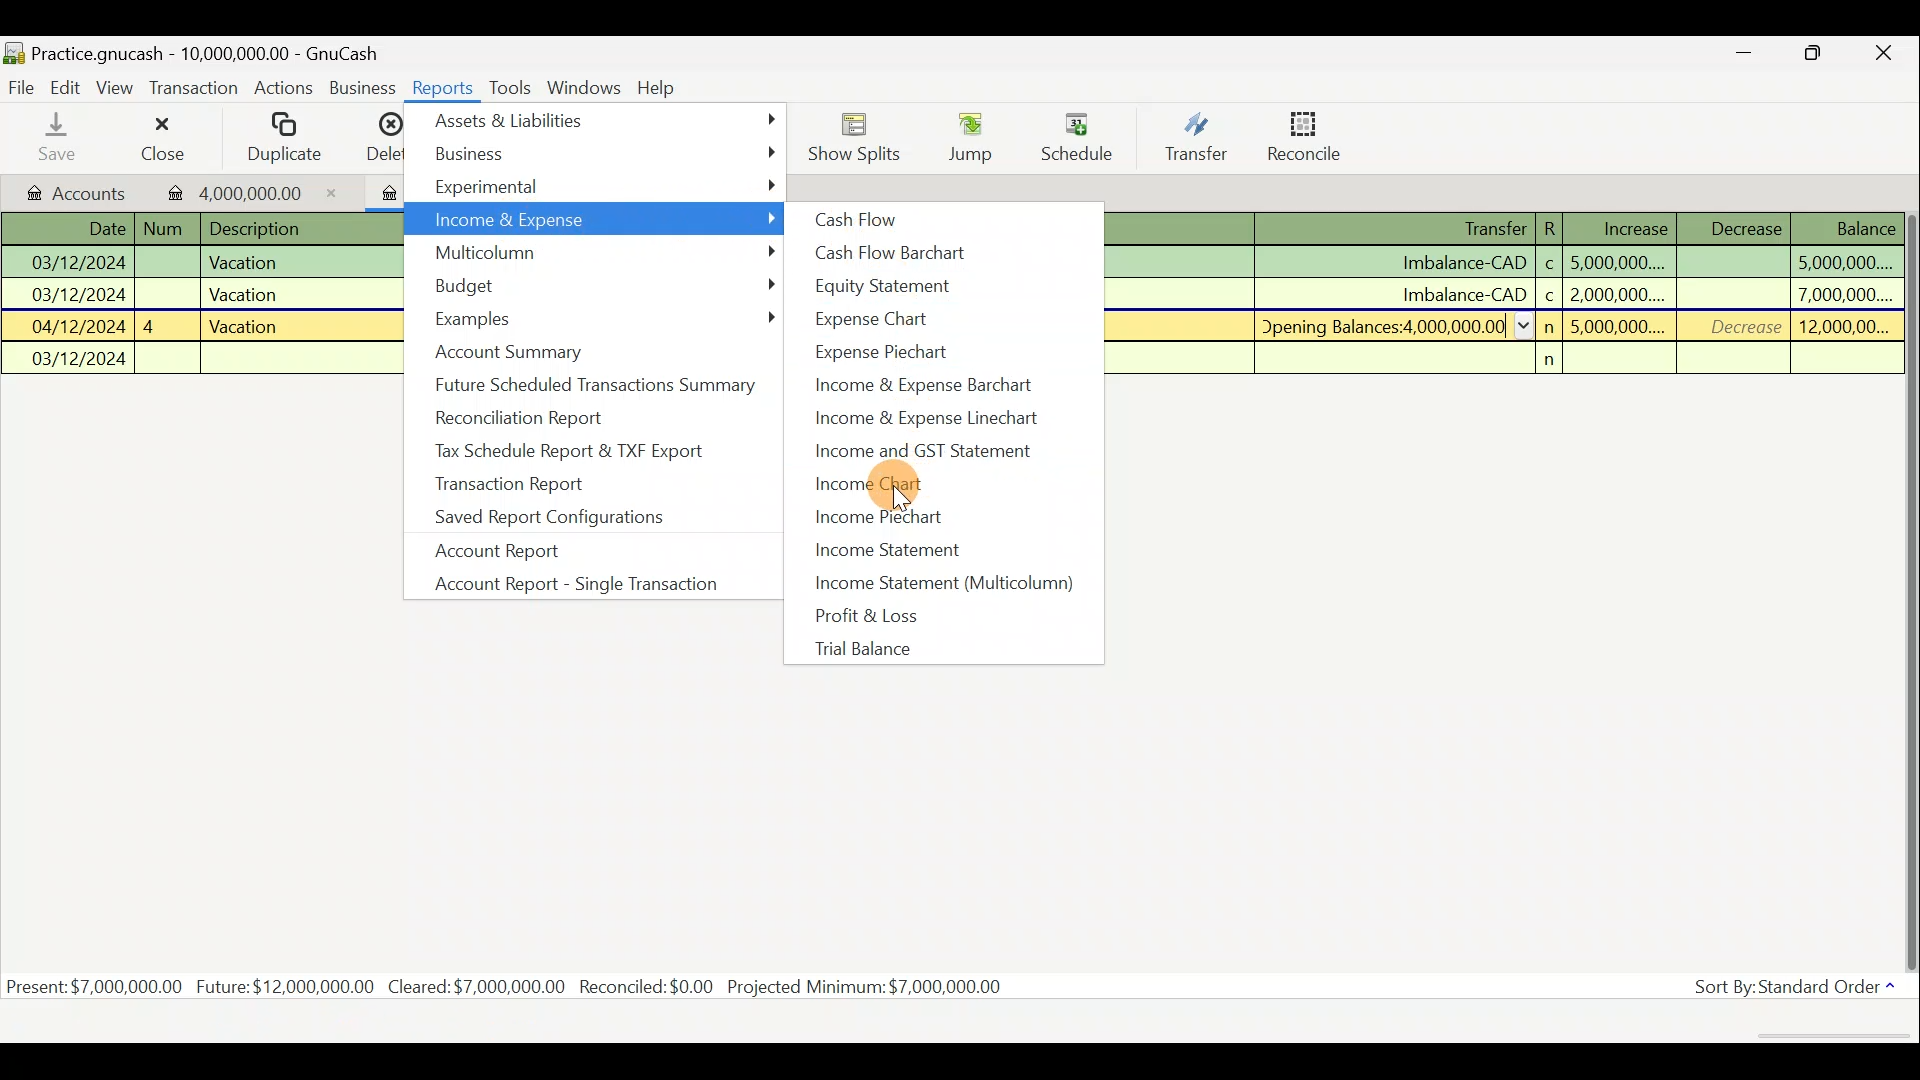 The width and height of the screenshot is (1920, 1080). I want to click on Show Splits, so click(856, 136).